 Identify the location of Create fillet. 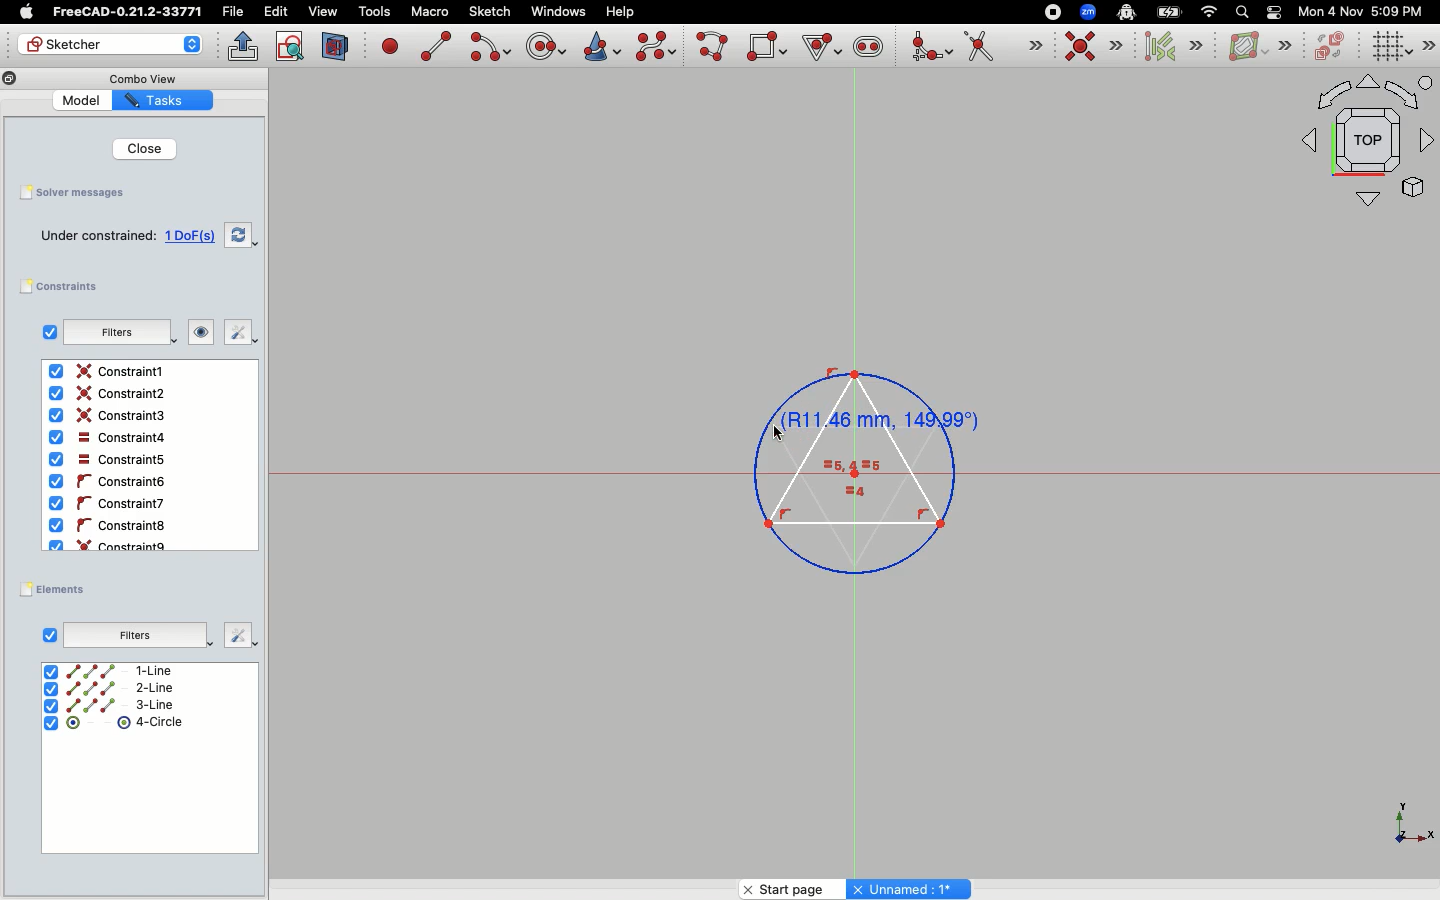
(930, 48).